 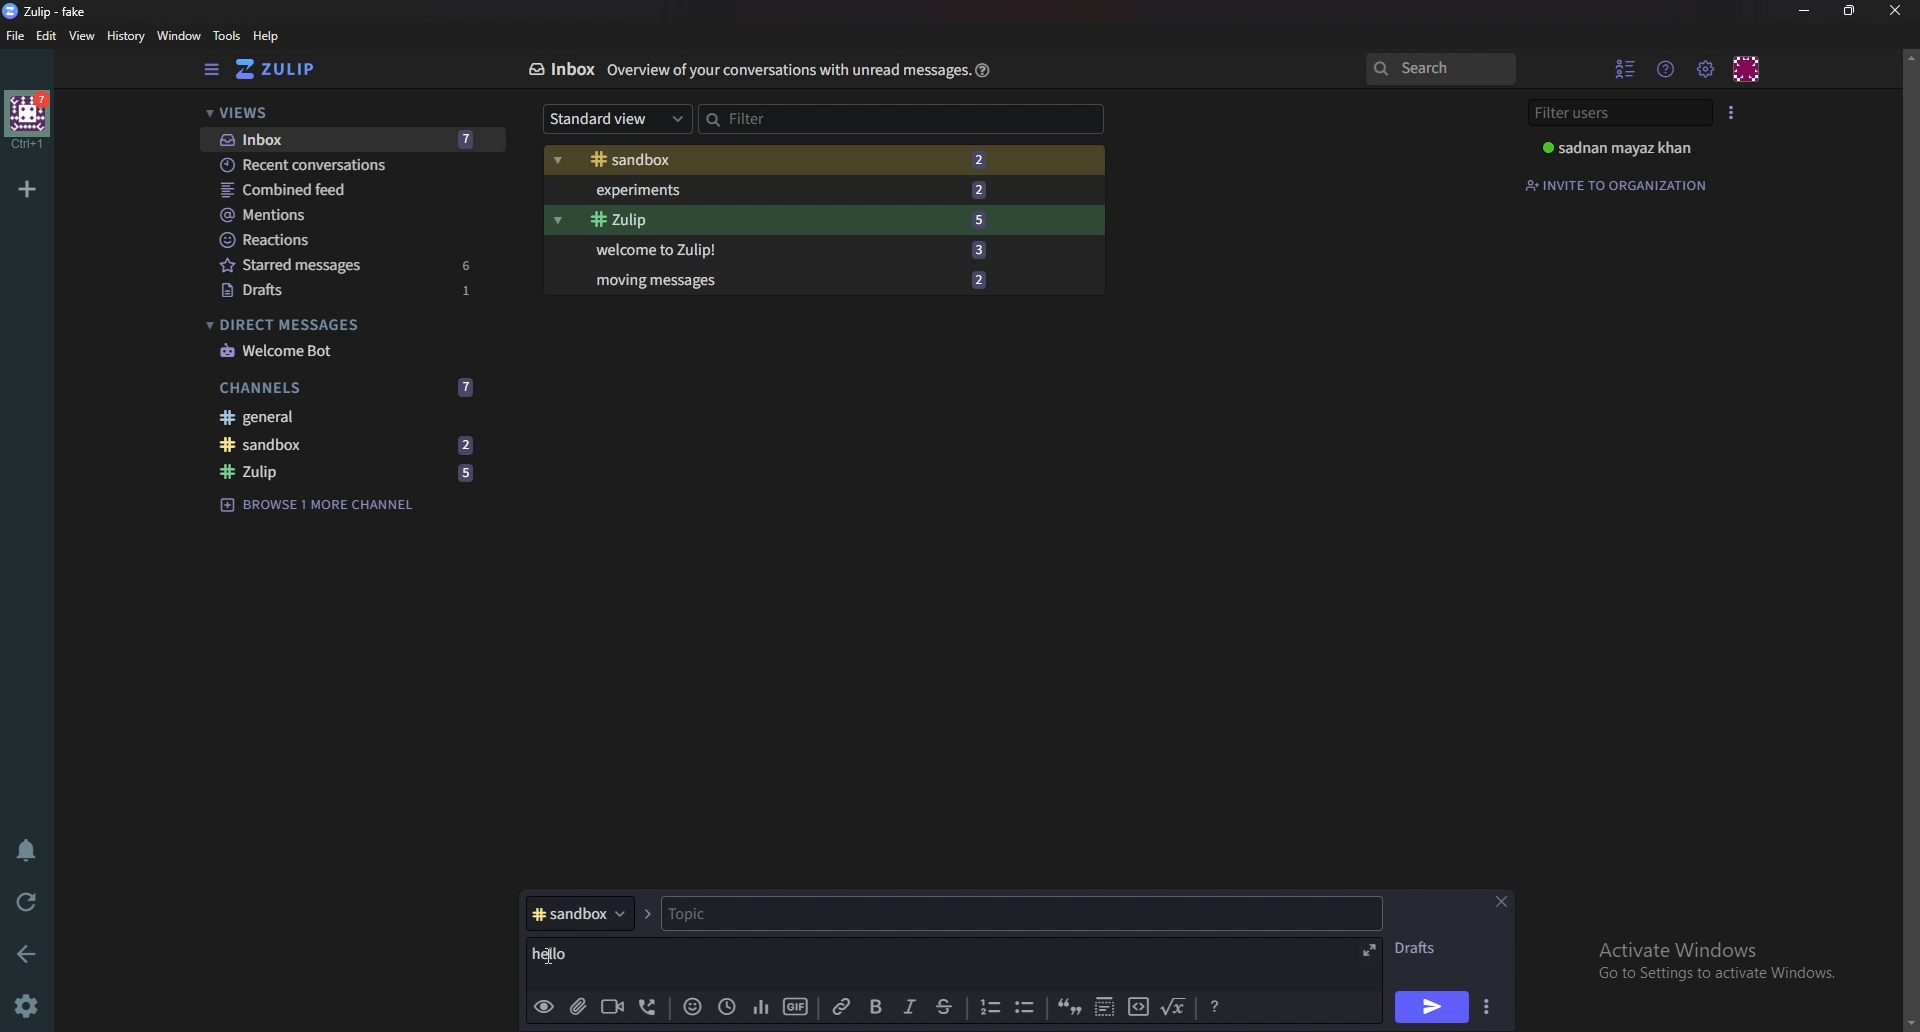 I want to click on Send options, so click(x=1490, y=1009).